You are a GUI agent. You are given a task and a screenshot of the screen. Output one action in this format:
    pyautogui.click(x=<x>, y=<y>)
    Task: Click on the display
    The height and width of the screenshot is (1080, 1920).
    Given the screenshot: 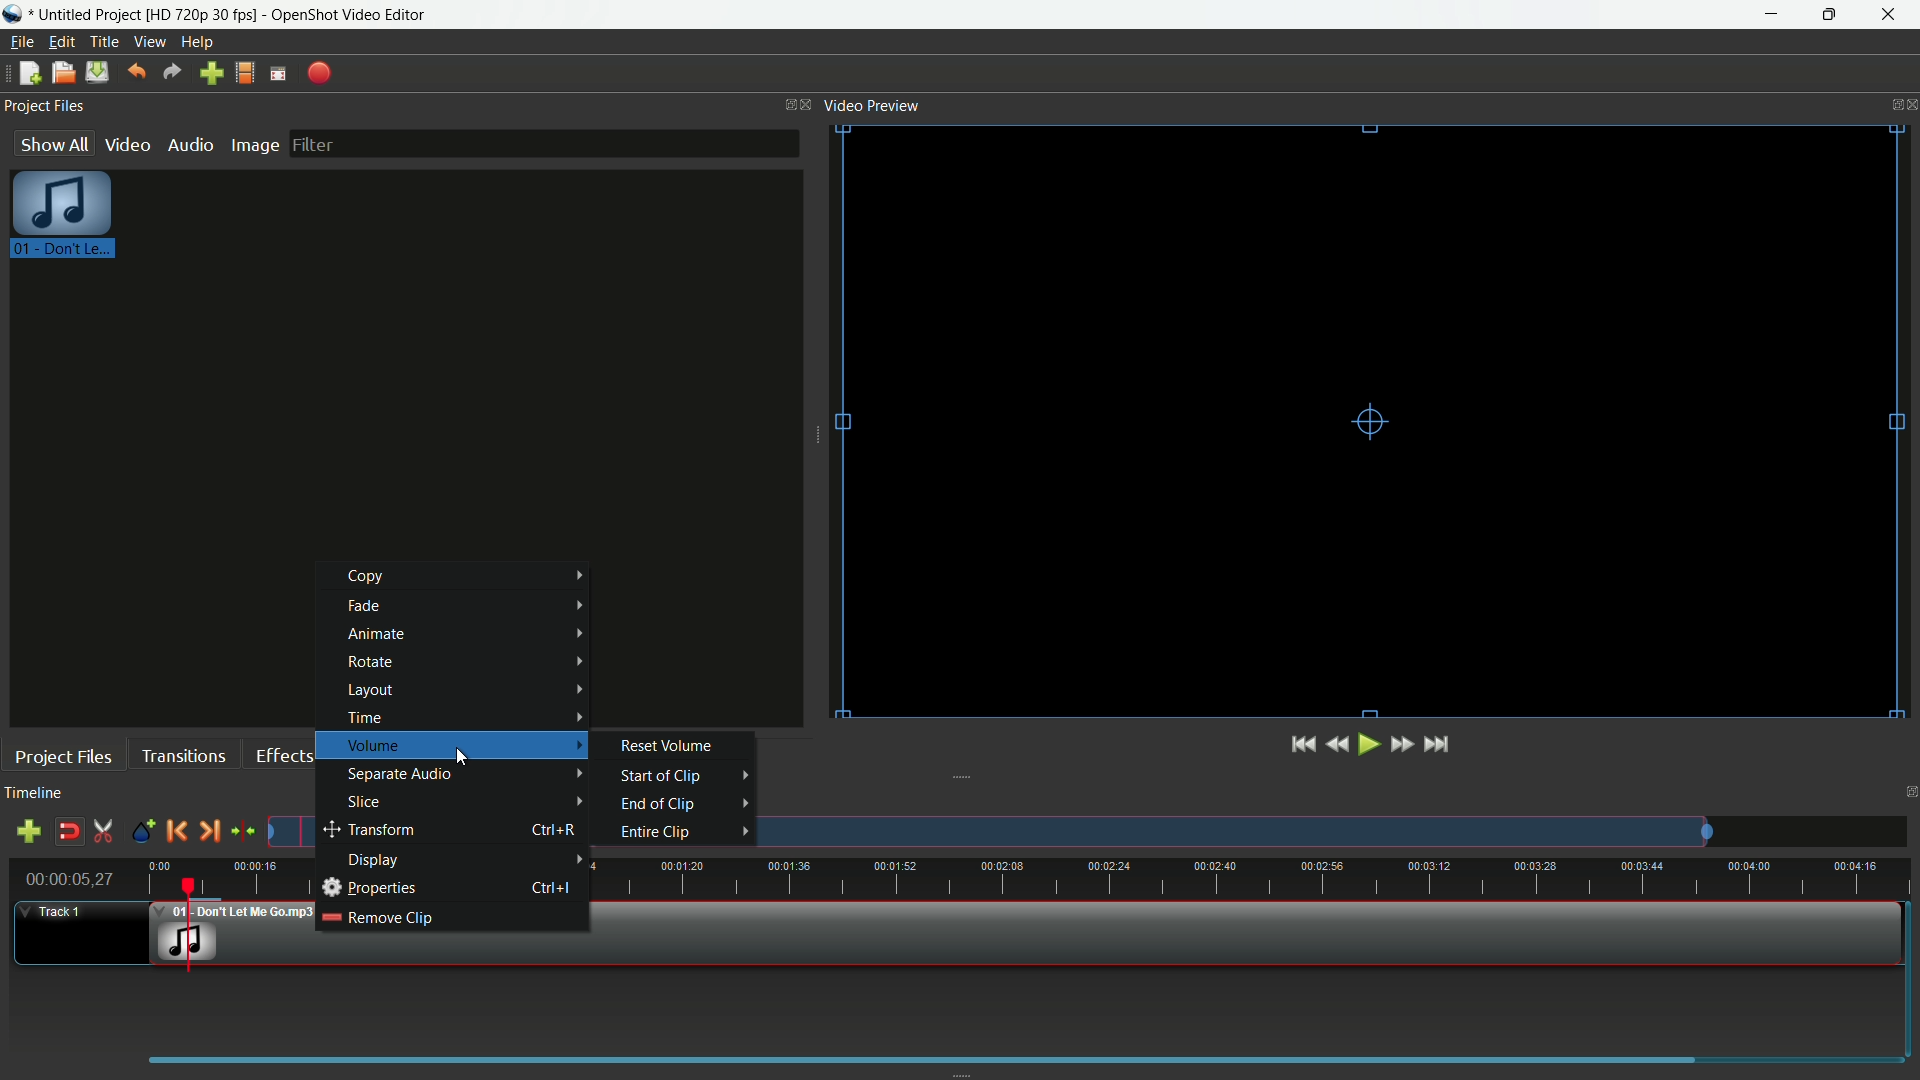 What is the action you would take?
    pyautogui.click(x=468, y=861)
    